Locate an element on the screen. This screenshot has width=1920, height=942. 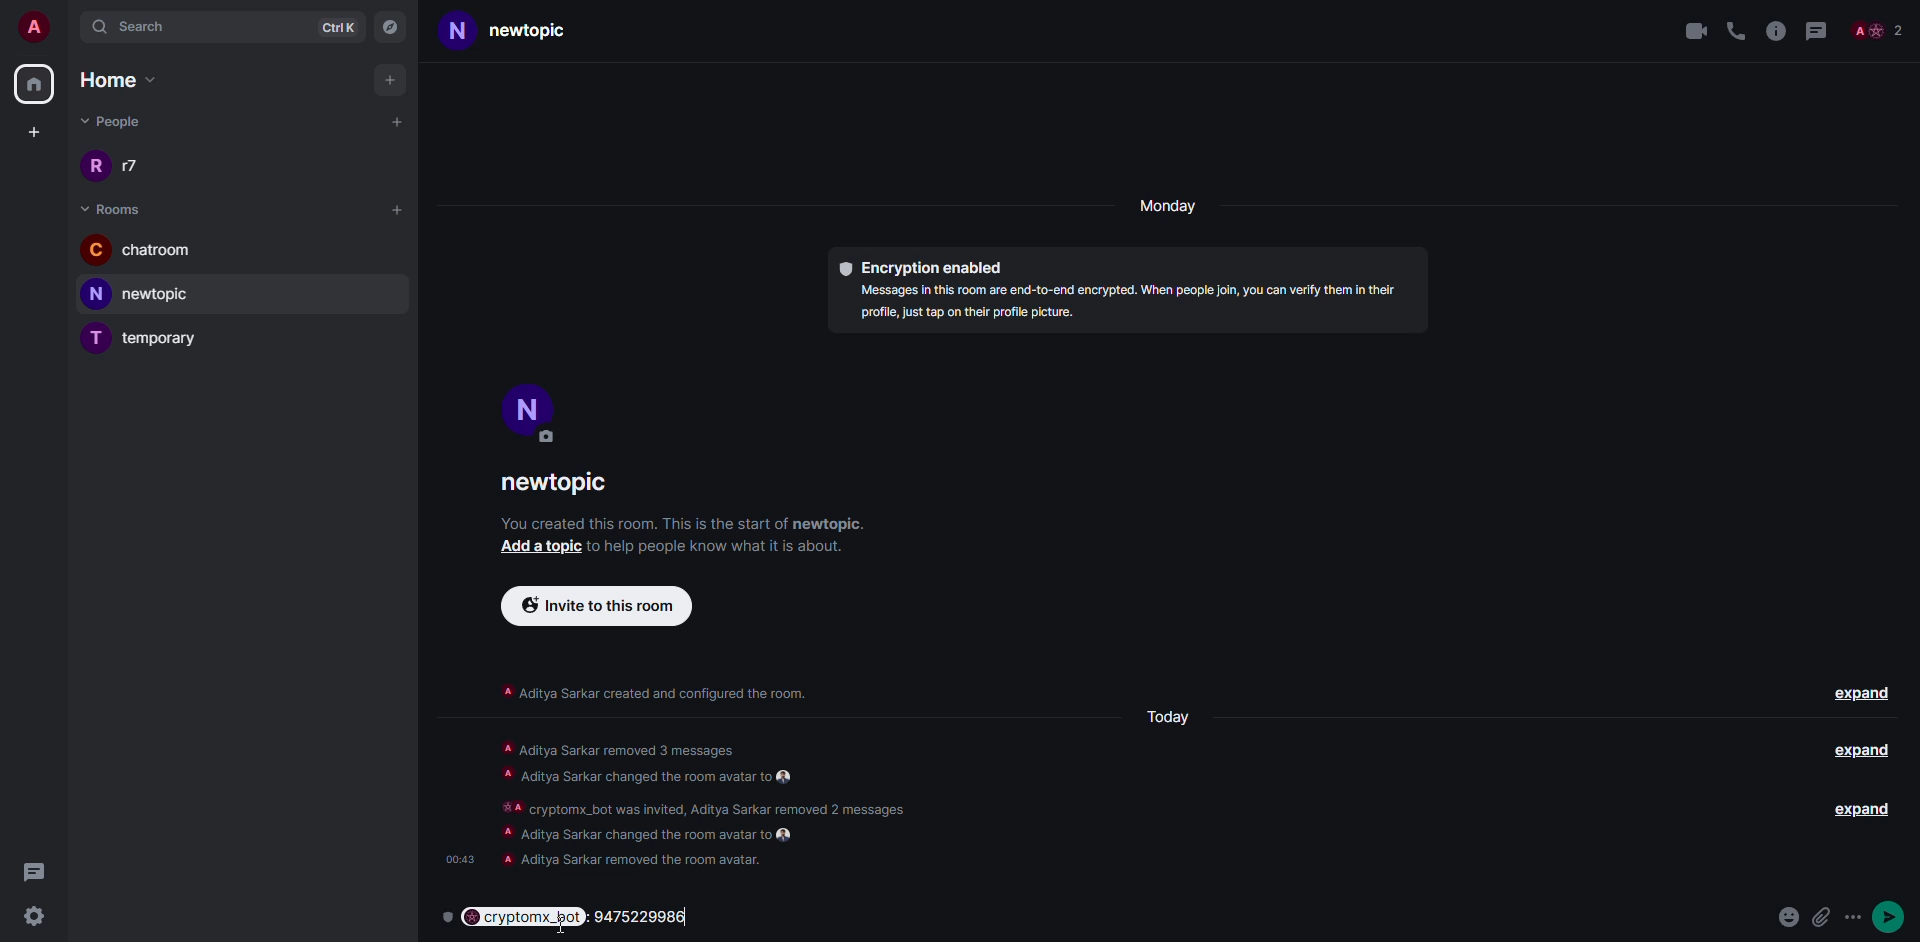
Phone number is located at coordinates (658, 916).